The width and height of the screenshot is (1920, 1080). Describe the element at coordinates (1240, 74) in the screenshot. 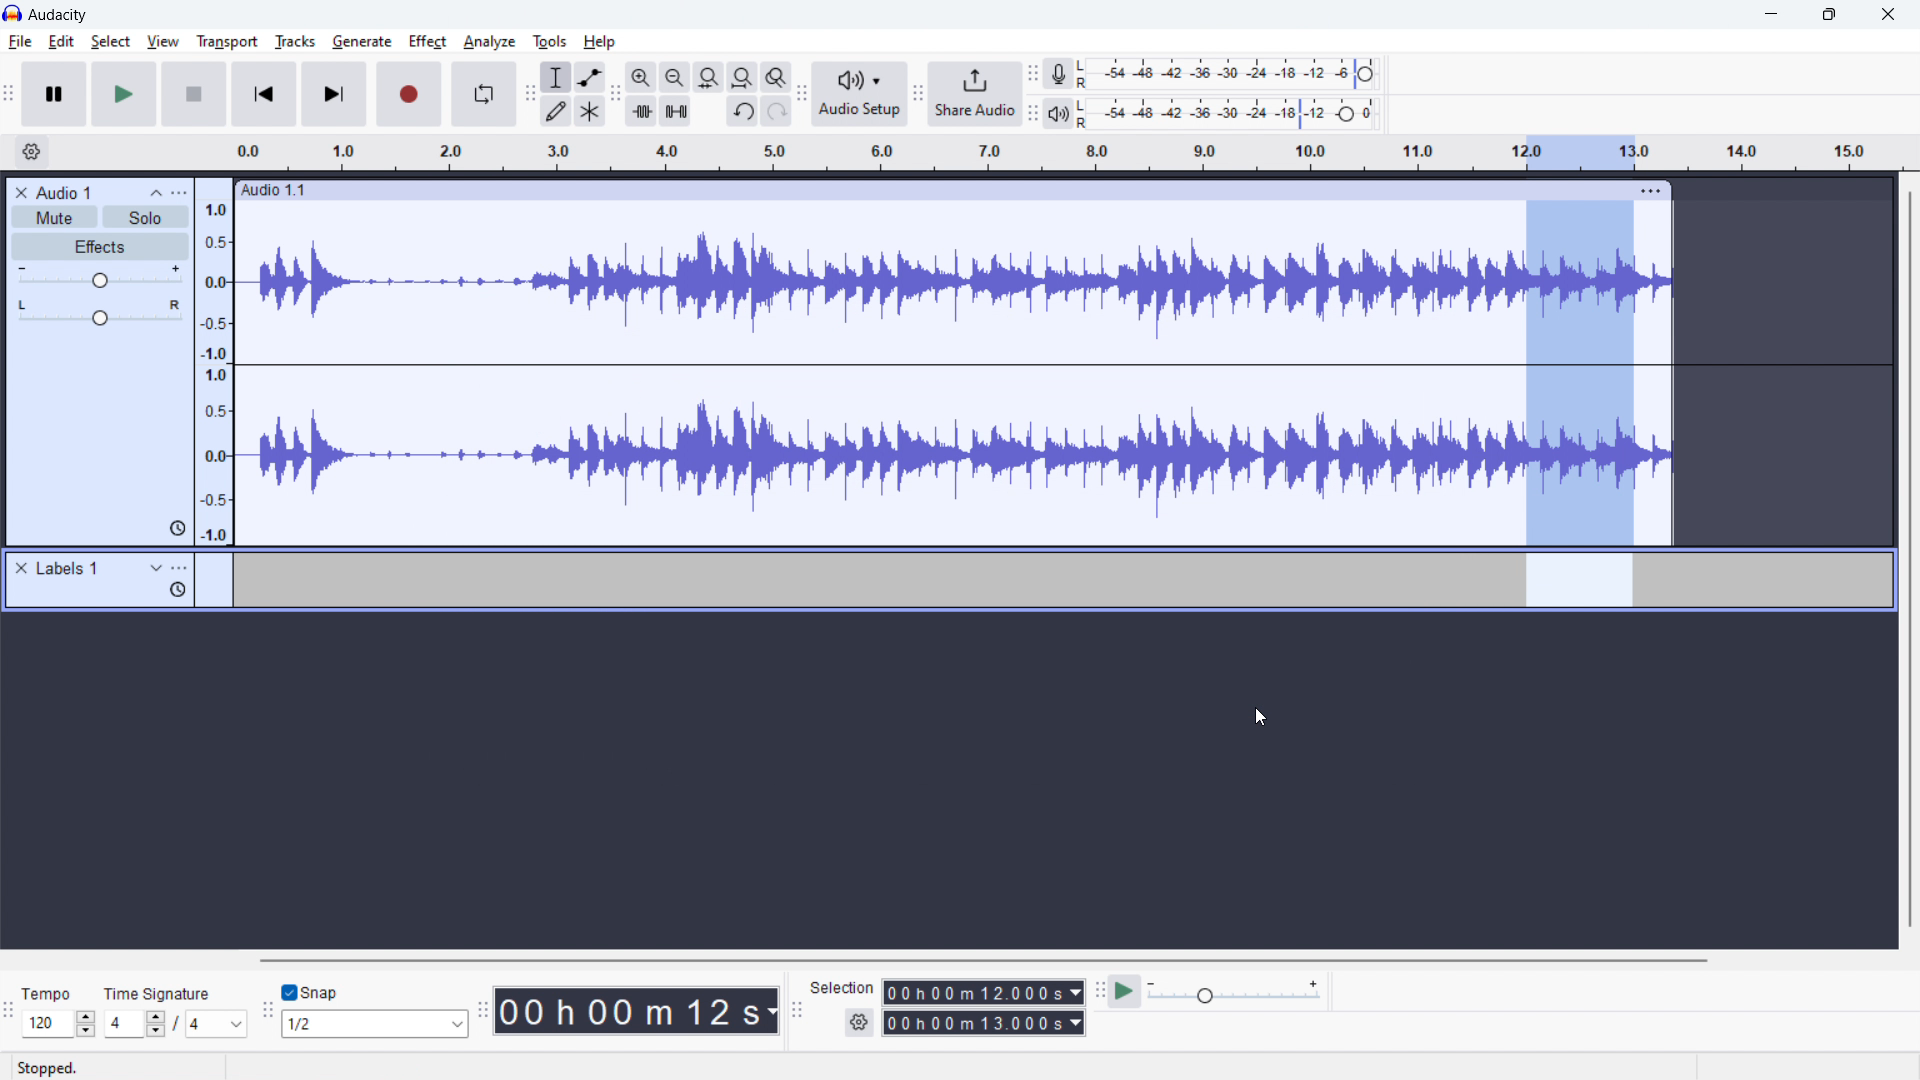

I see `recording level` at that location.